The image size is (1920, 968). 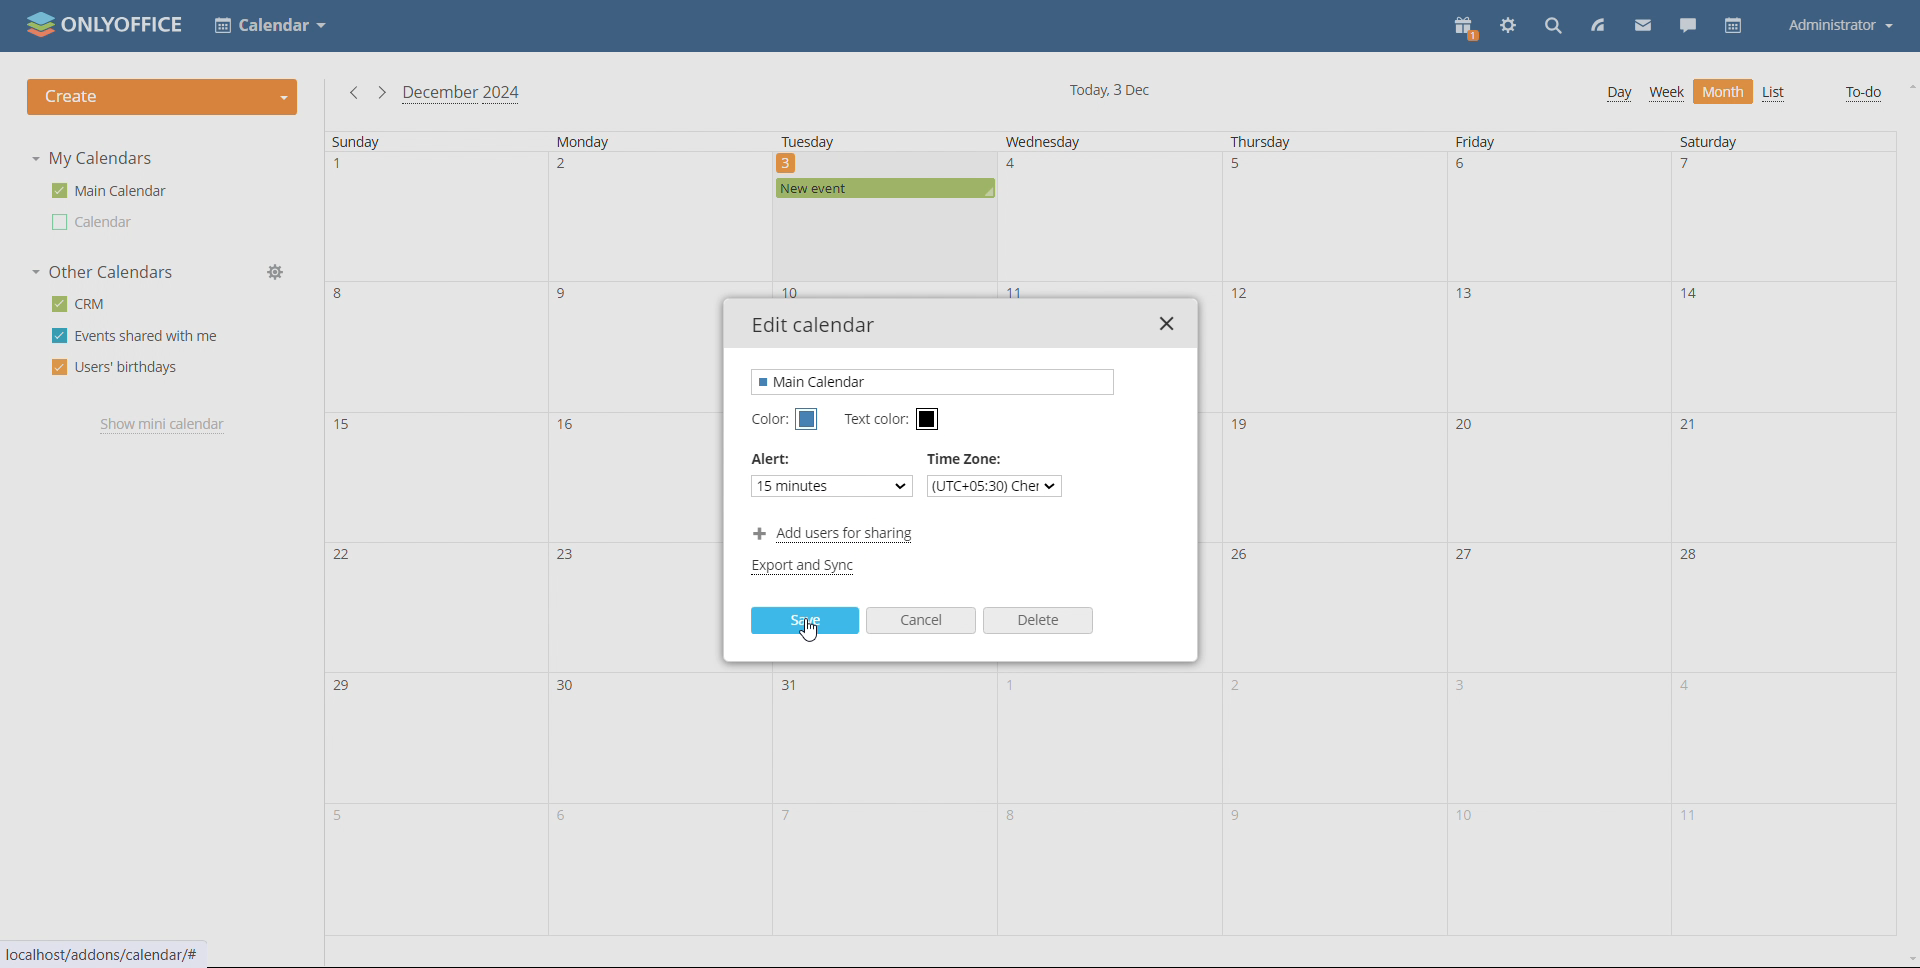 What do you see at coordinates (935, 381) in the screenshot?
I see `edit name` at bounding box center [935, 381].